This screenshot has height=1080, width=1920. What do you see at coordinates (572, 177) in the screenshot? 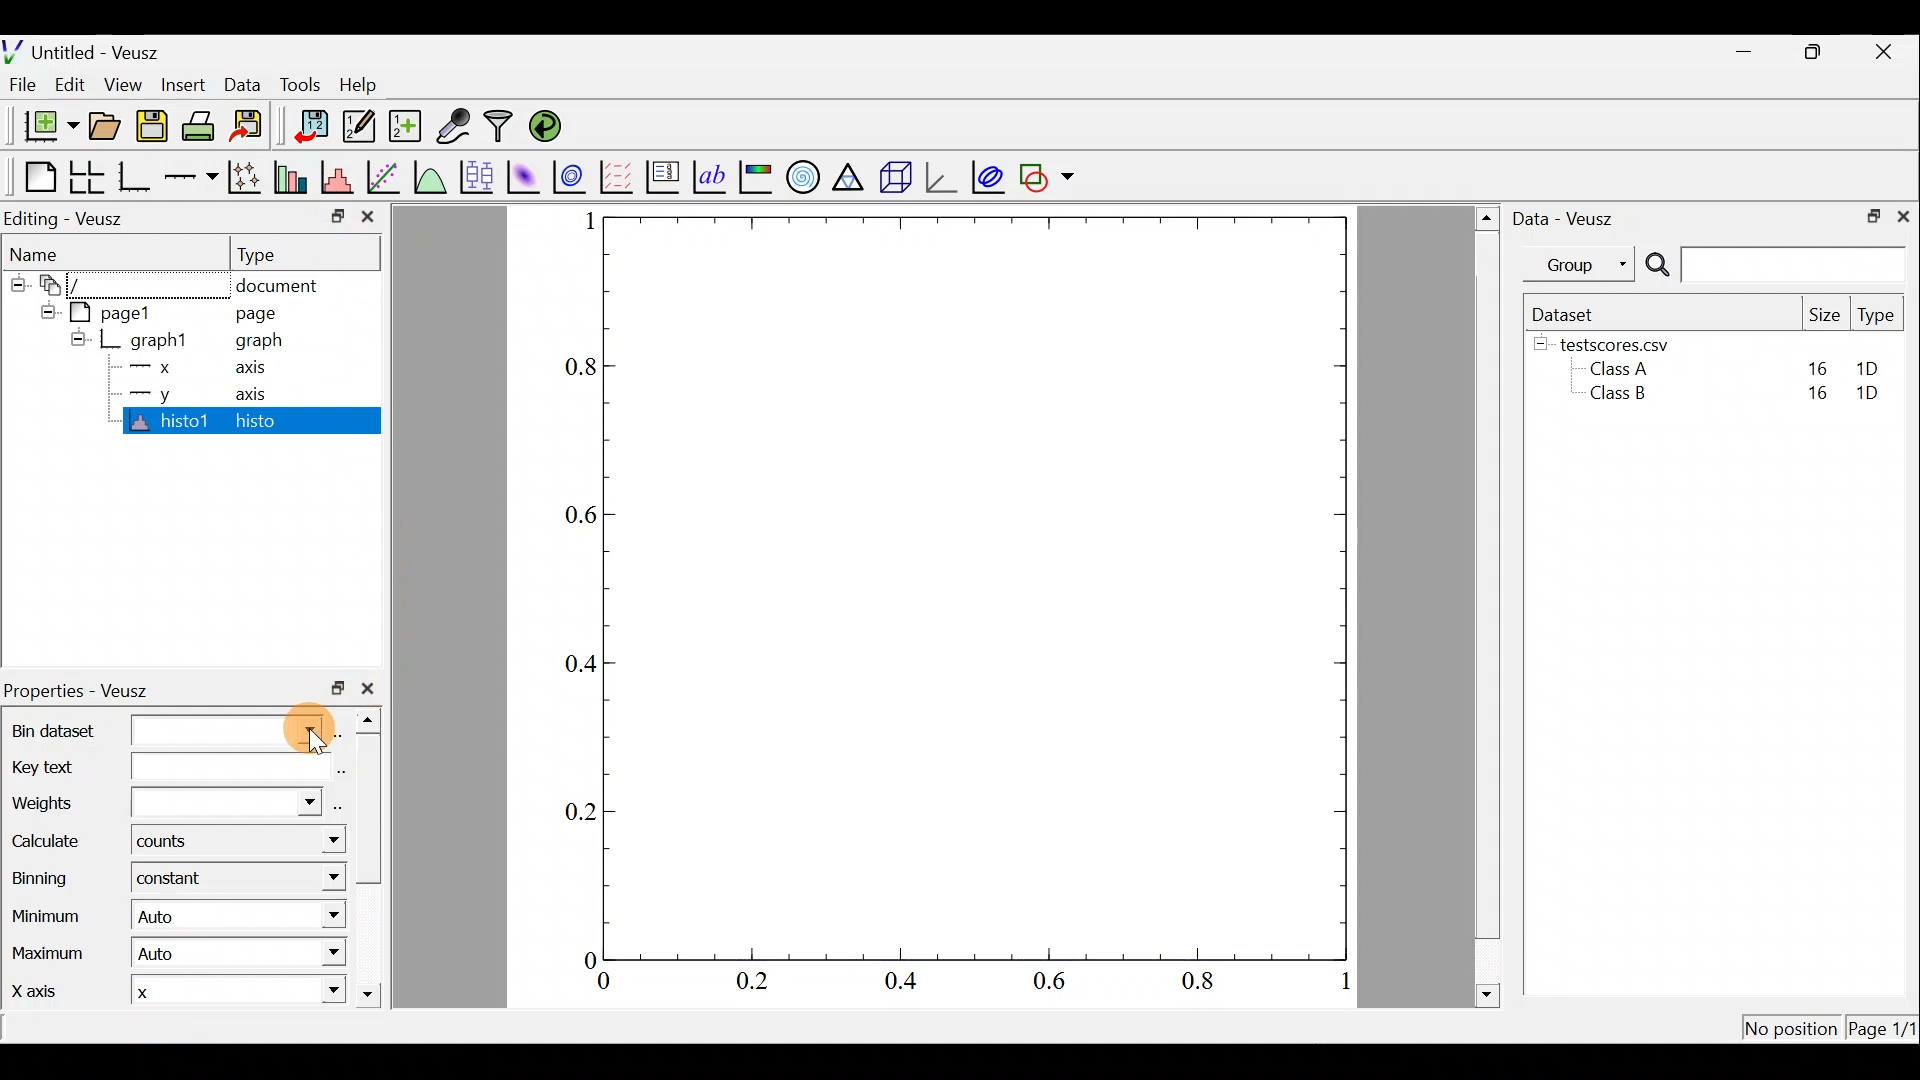
I see `Plot a 2d dataset as contours` at bounding box center [572, 177].